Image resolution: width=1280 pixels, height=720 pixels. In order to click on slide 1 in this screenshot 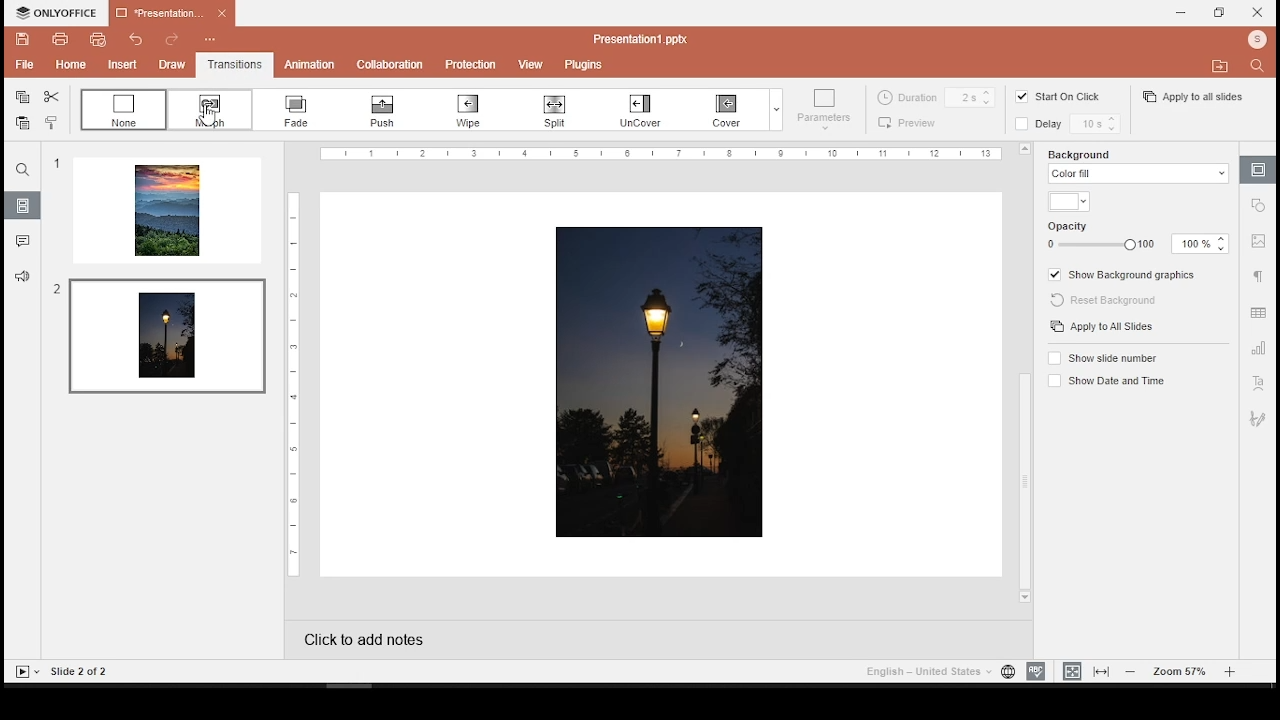, I will do `click(167, 211)`.